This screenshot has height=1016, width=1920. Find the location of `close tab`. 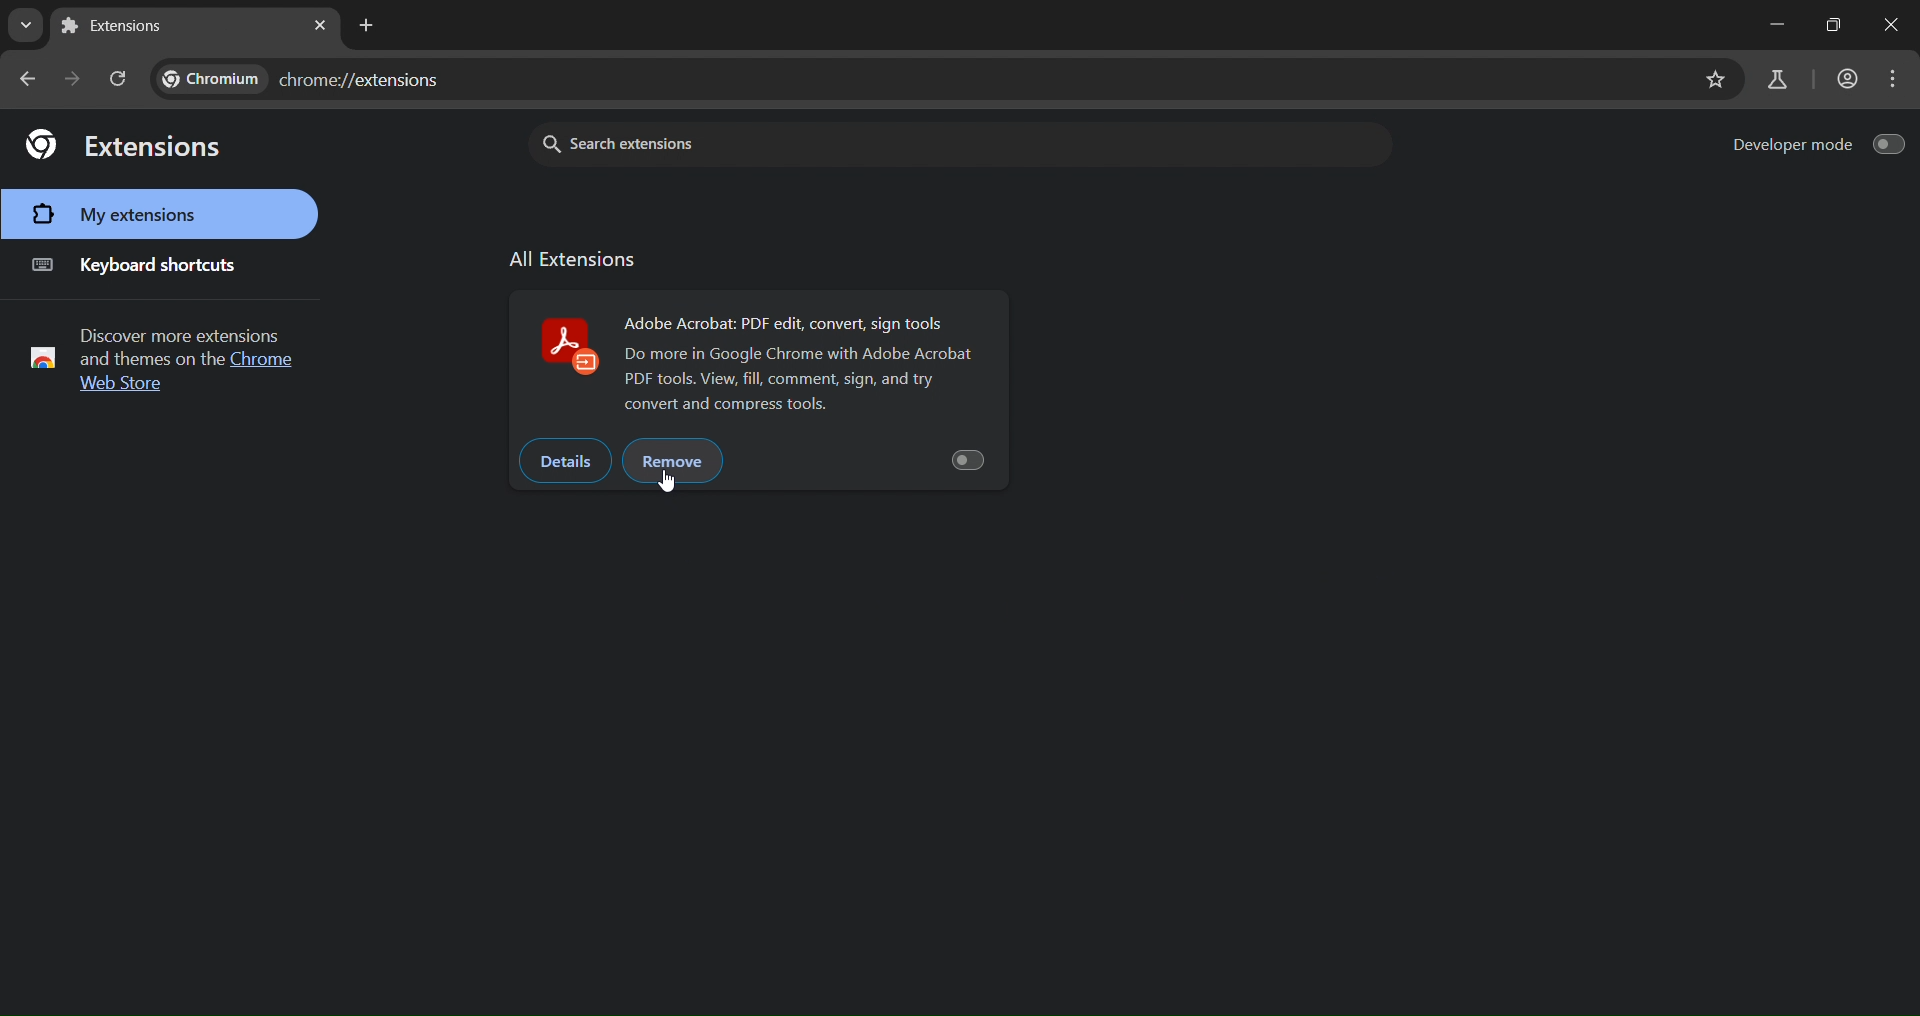

close tab is located at coordinates (320, 26).